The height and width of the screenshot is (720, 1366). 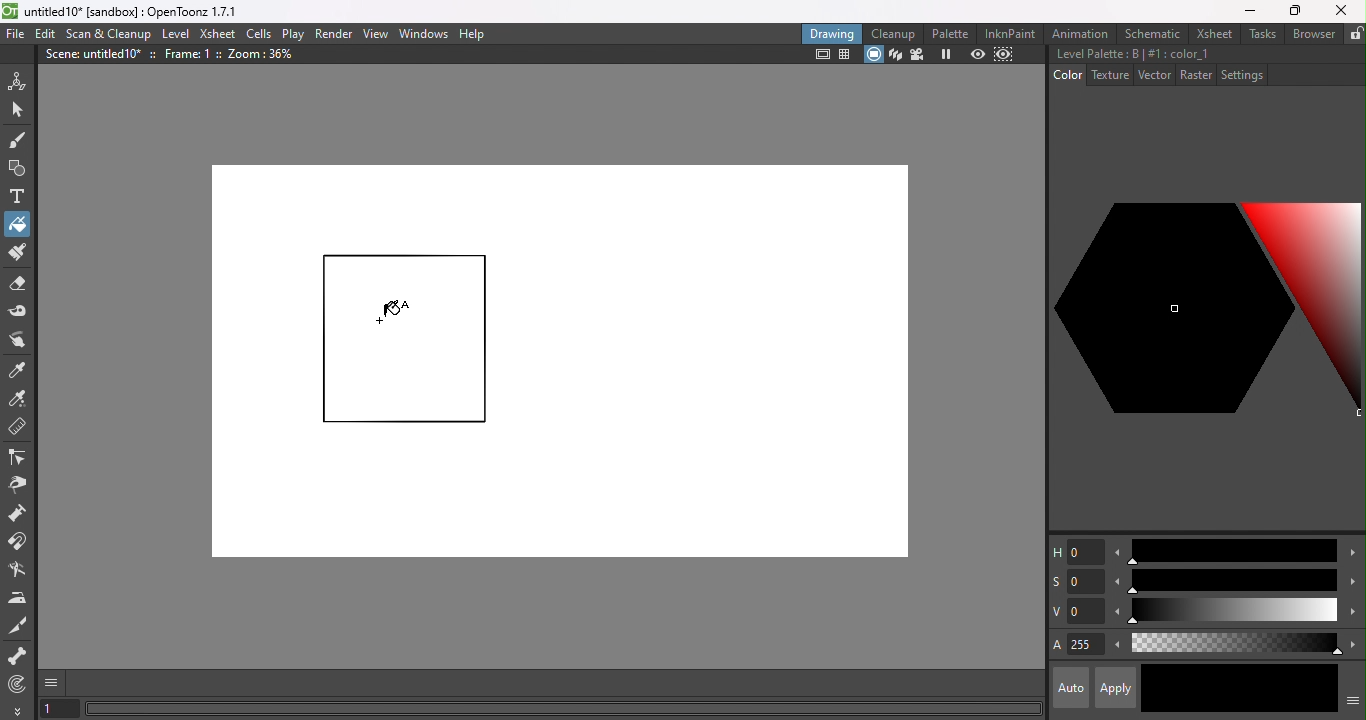 What do you see at coordinates (1076, 611) in the screenshot?
I see `V` at bounding box center [1076, 611].